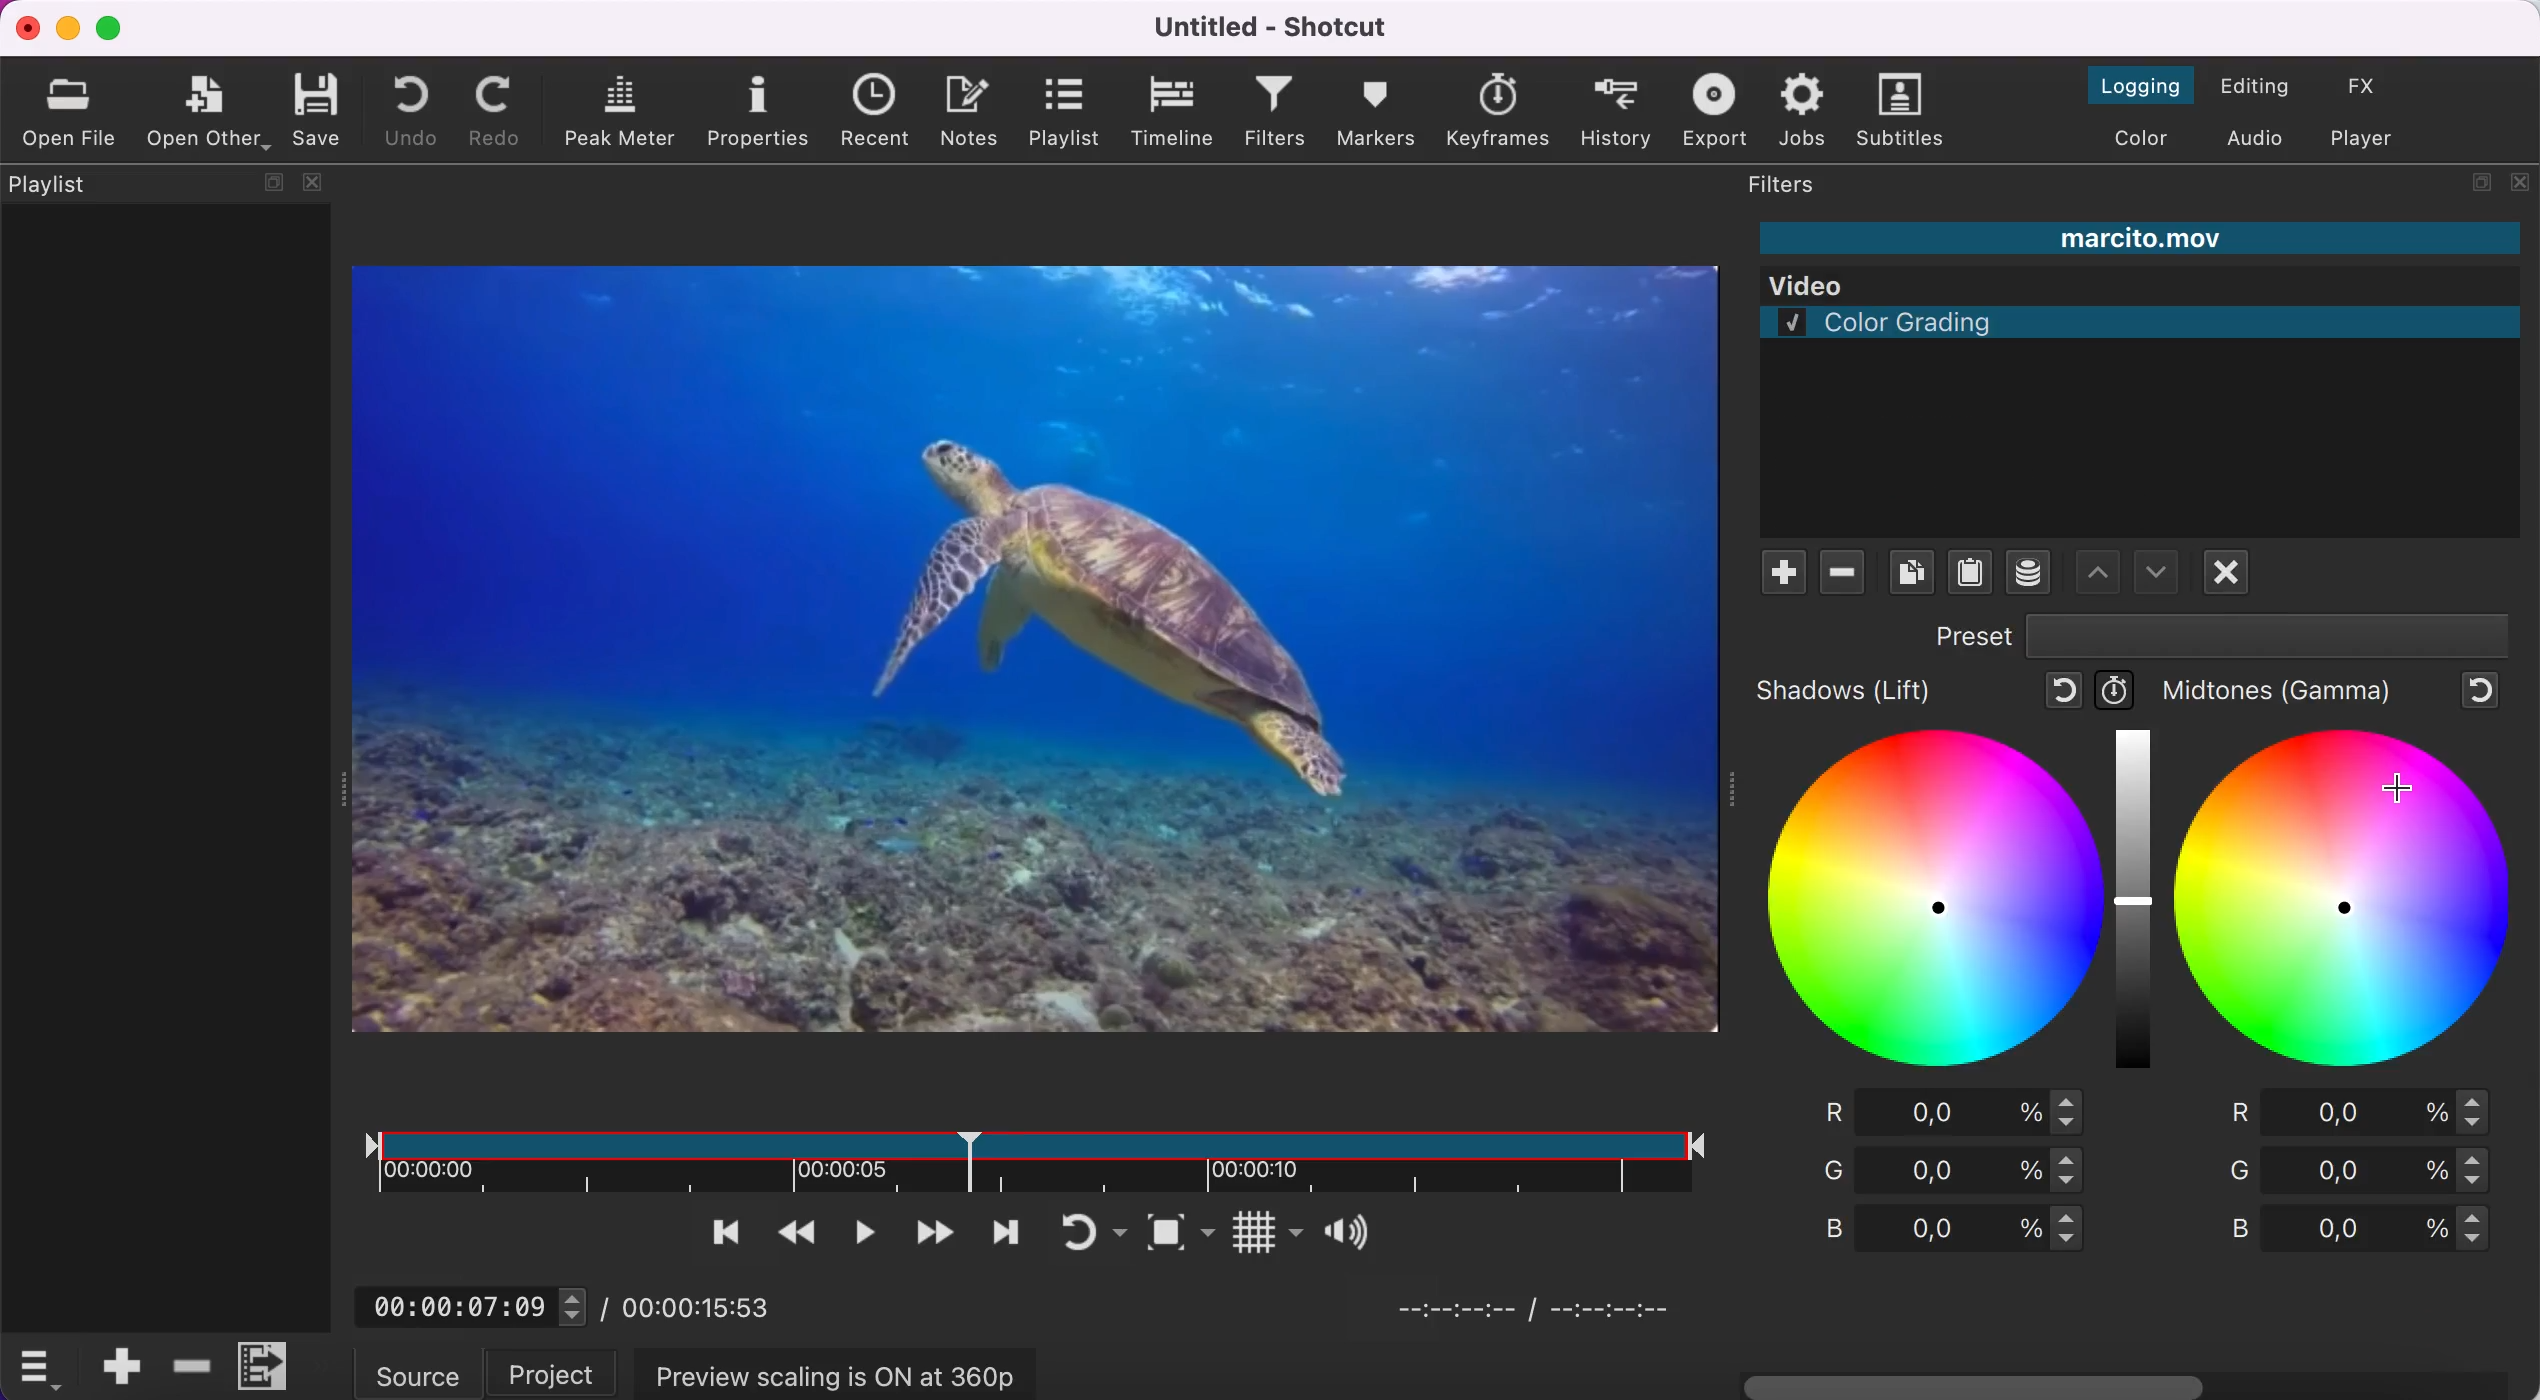 This screenshot has width=2540, height=1400. I want to click on graduation bar, so click(2138, 902).